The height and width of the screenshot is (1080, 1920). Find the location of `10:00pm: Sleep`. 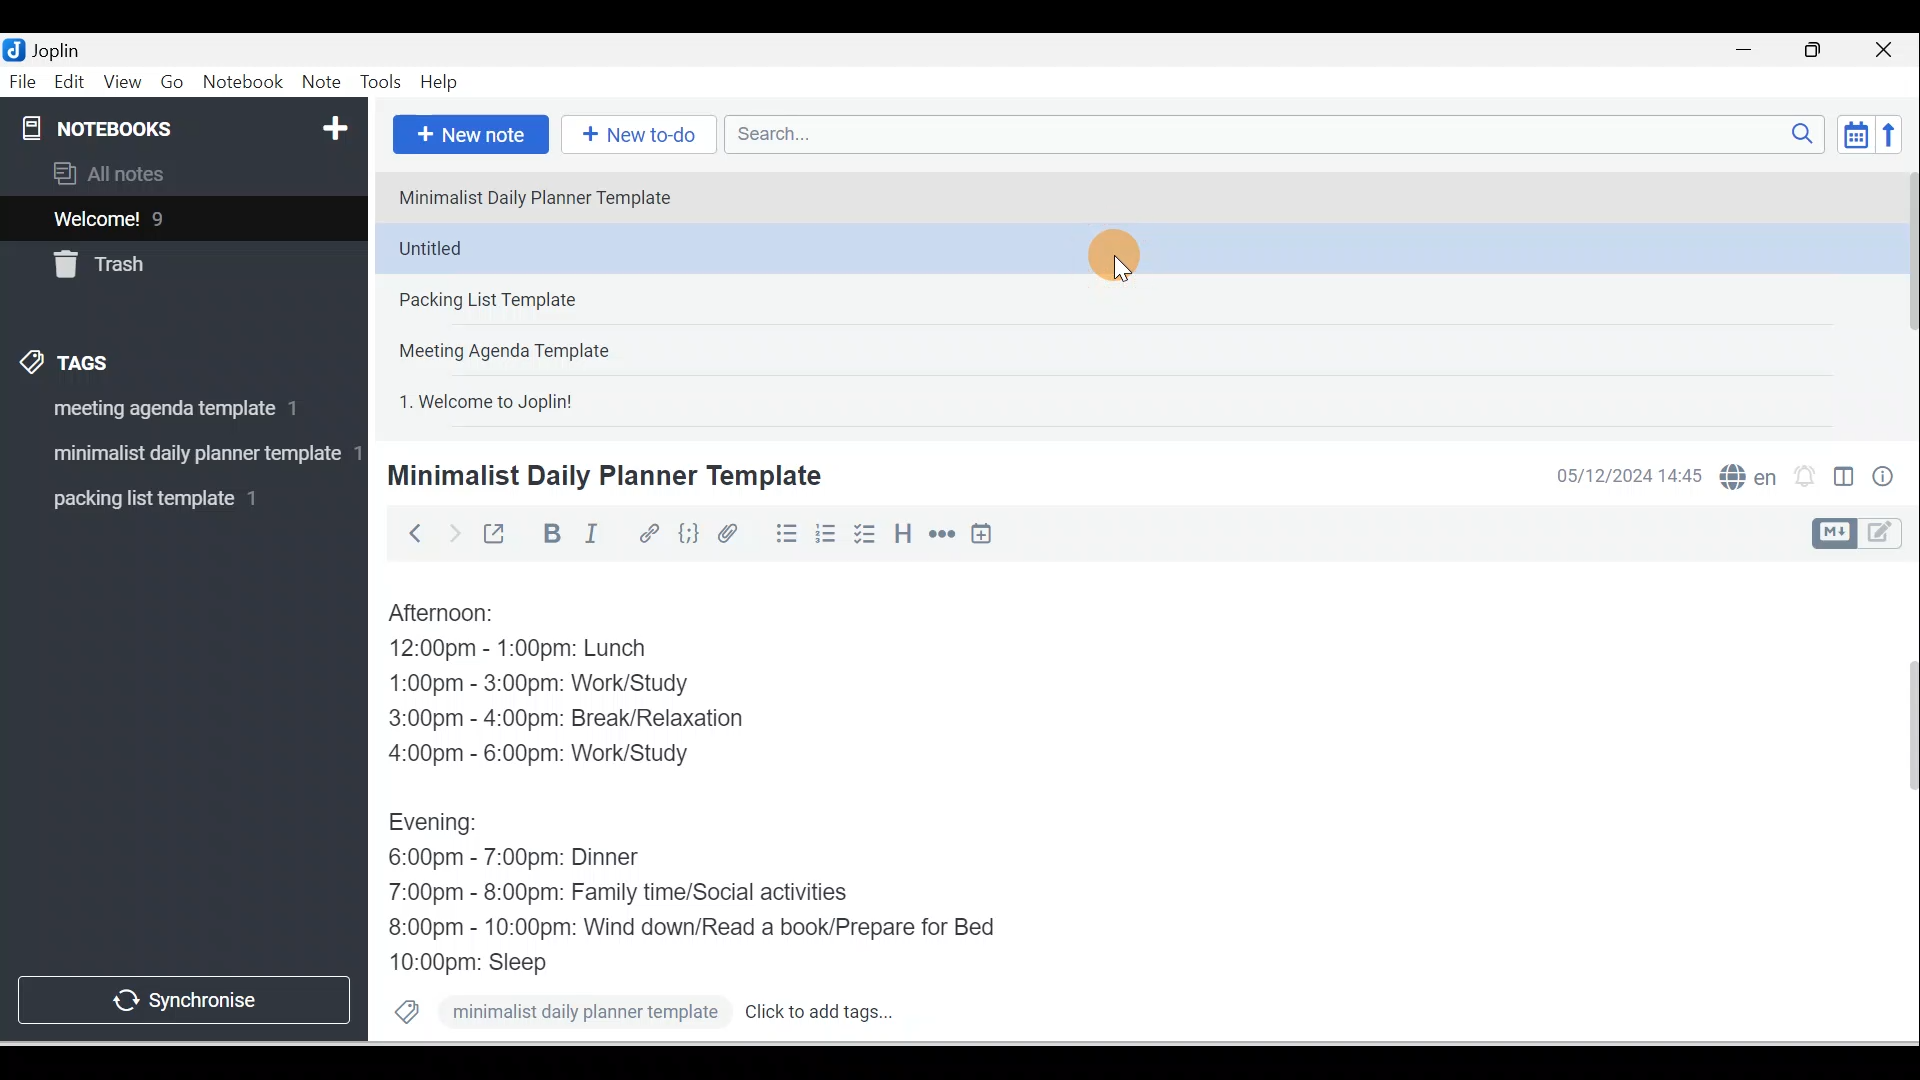

10:00pm: Sleep is located at coordinates (479, 961).